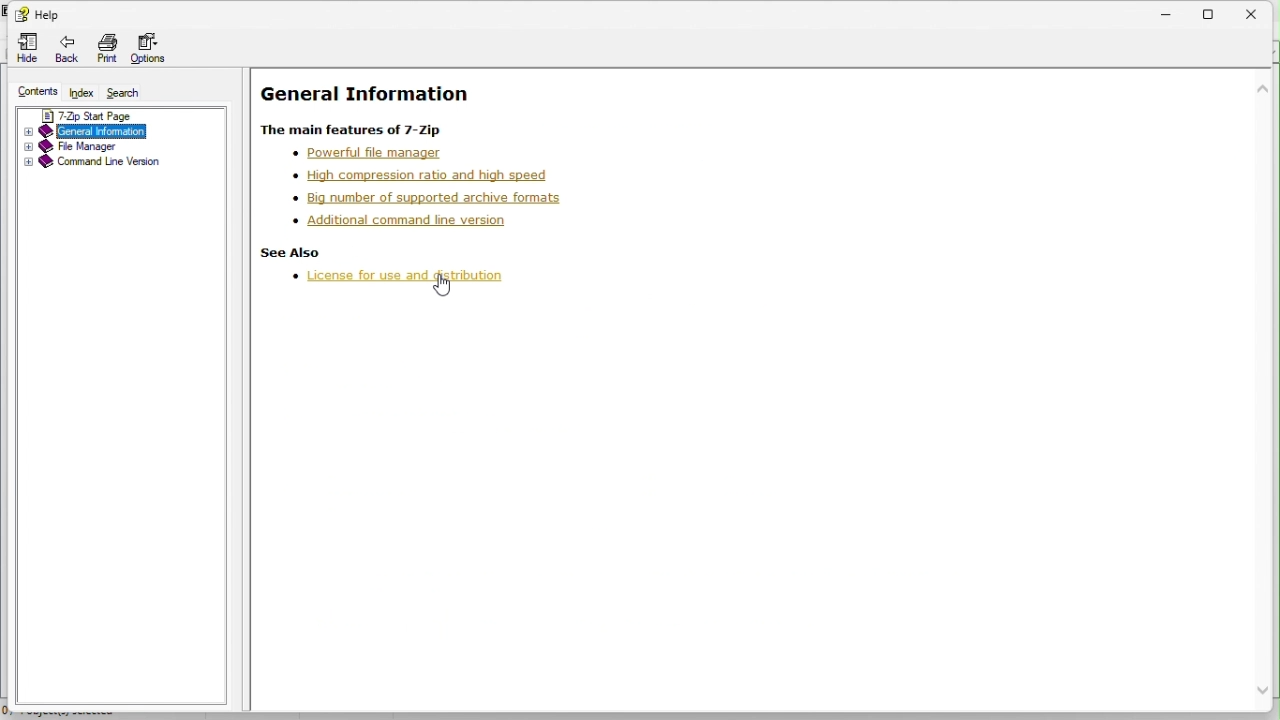 The width and height of the screenshot is (1280, 720). I want to click on additional command line version, so click(398, 220).